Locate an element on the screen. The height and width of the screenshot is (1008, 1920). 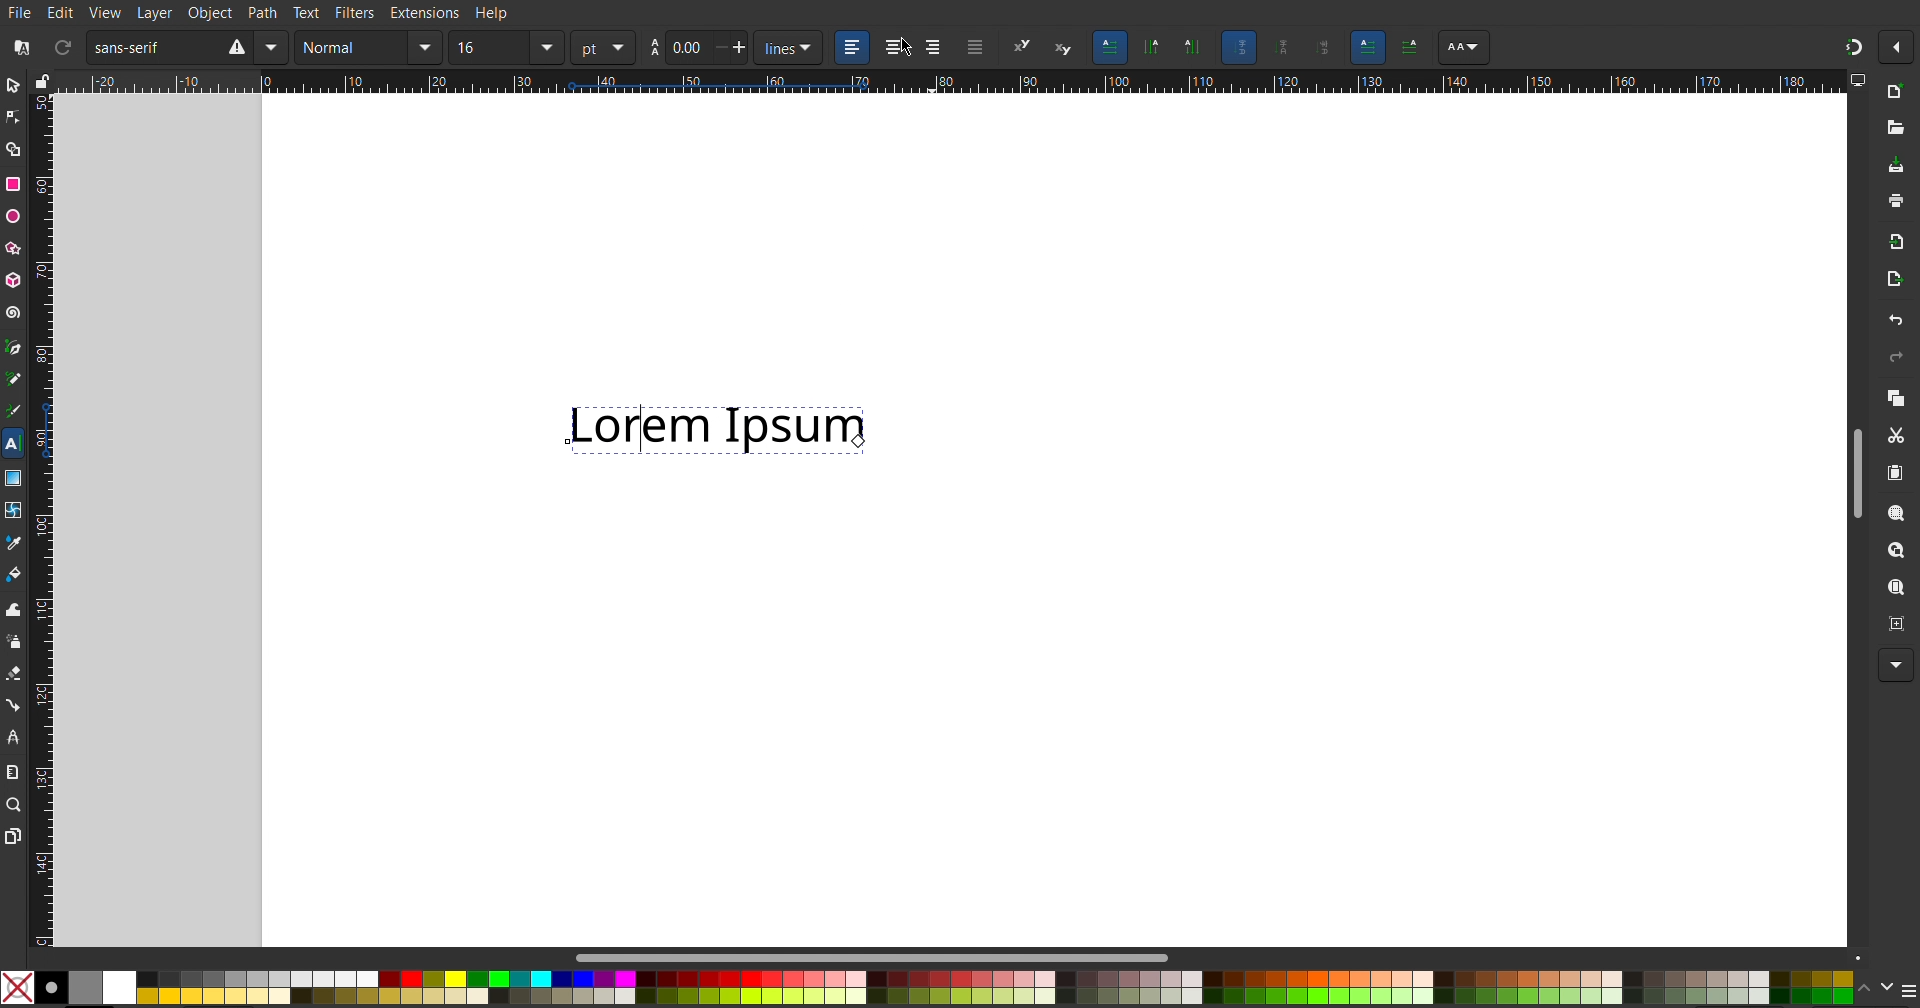
Layer is located at coordinates (158, 14).